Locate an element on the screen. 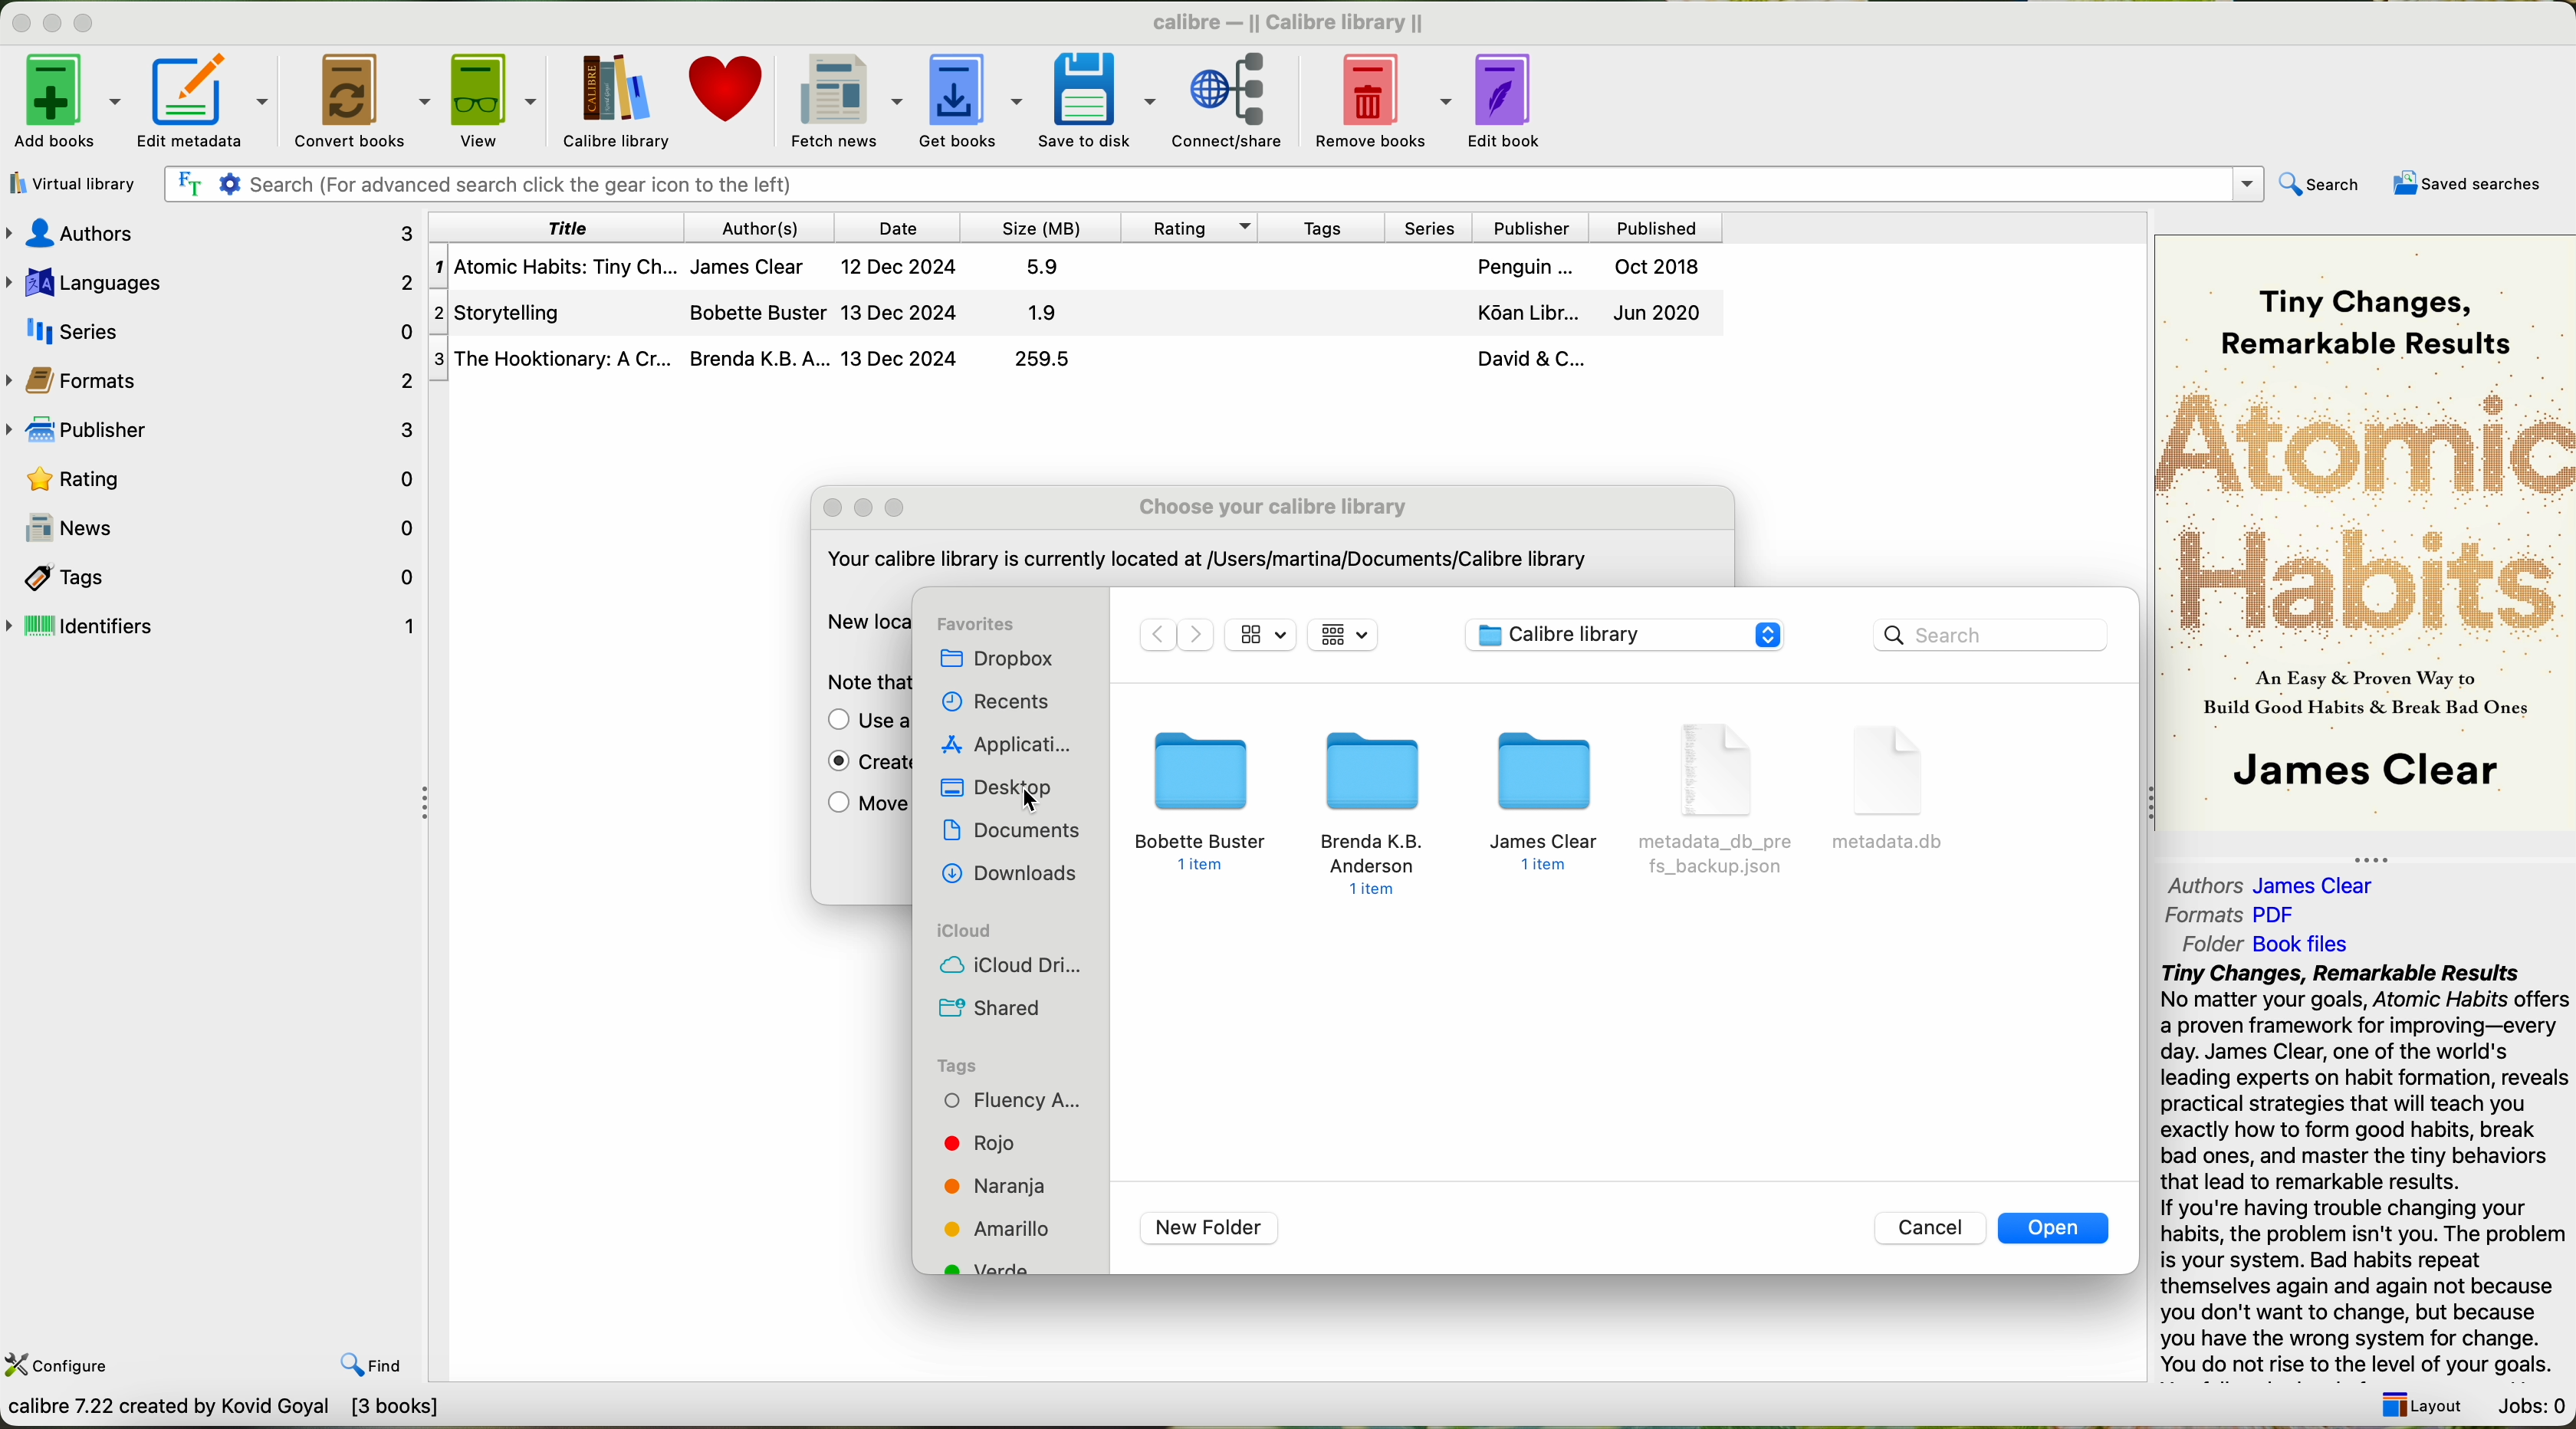 Image resolution: width=2576 pixels, height=1429 pixels. donate is located at coordinates (728, 98).